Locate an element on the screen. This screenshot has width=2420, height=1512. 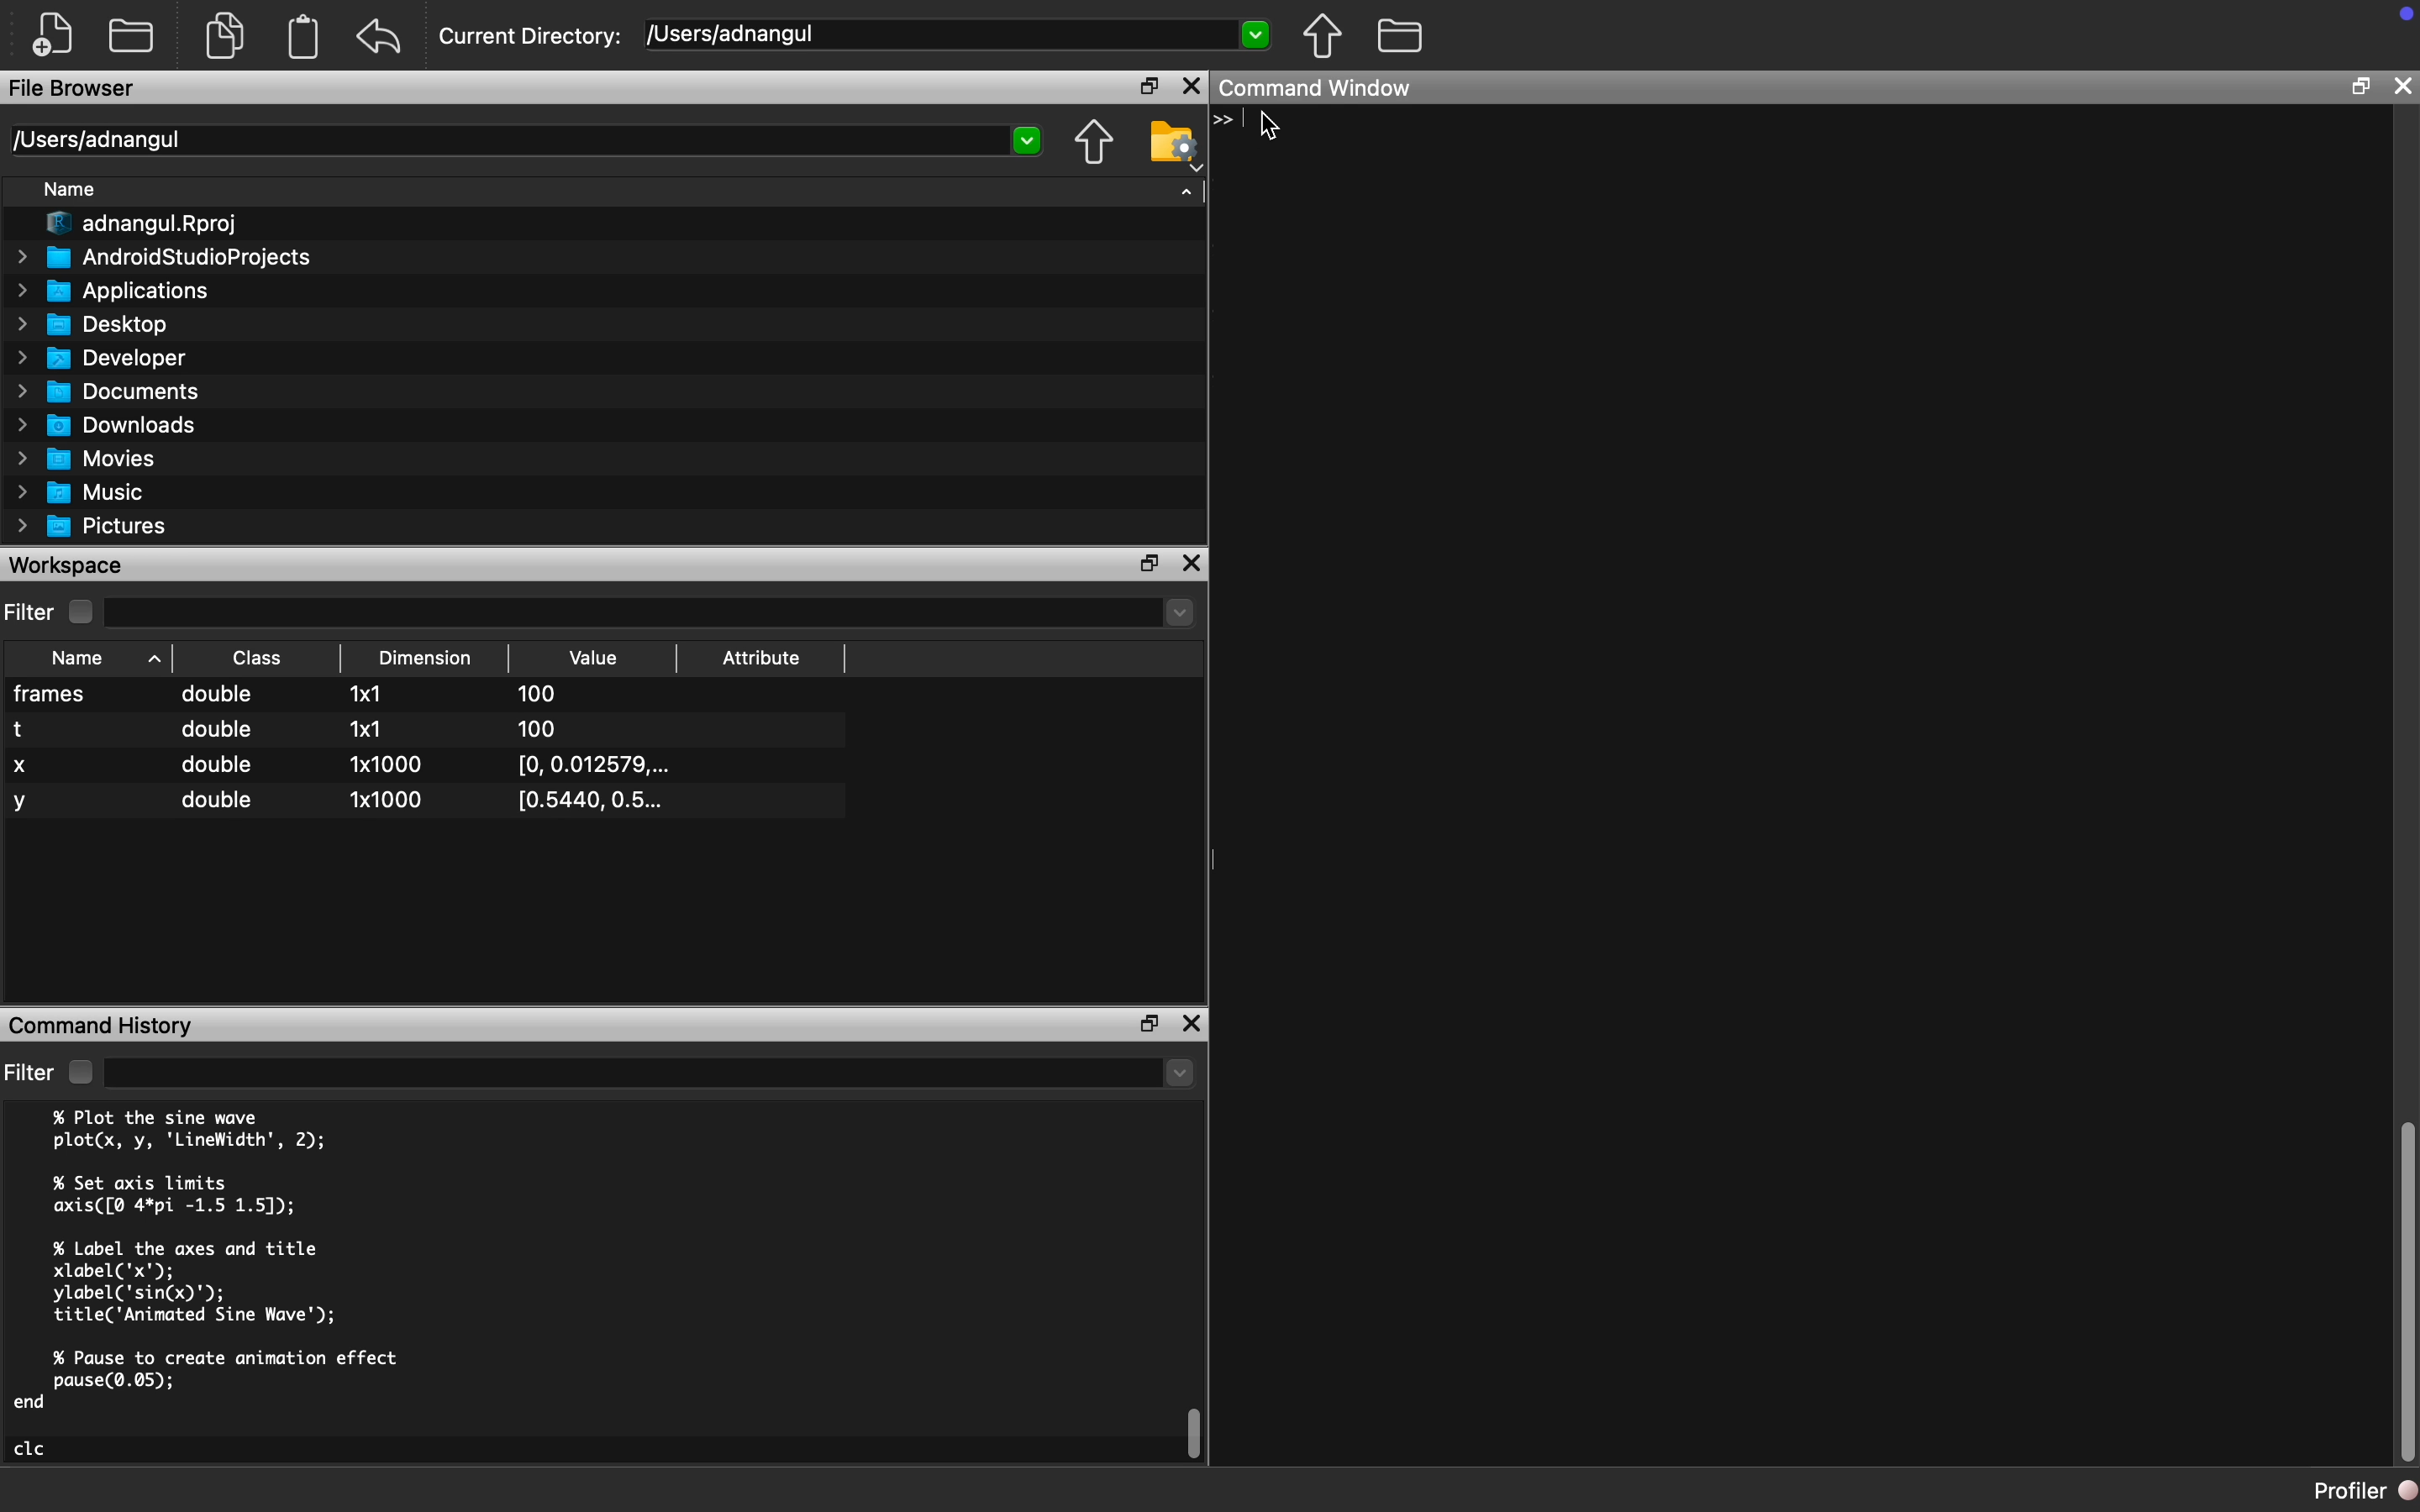
Filter is located at coordinates (31, 610).